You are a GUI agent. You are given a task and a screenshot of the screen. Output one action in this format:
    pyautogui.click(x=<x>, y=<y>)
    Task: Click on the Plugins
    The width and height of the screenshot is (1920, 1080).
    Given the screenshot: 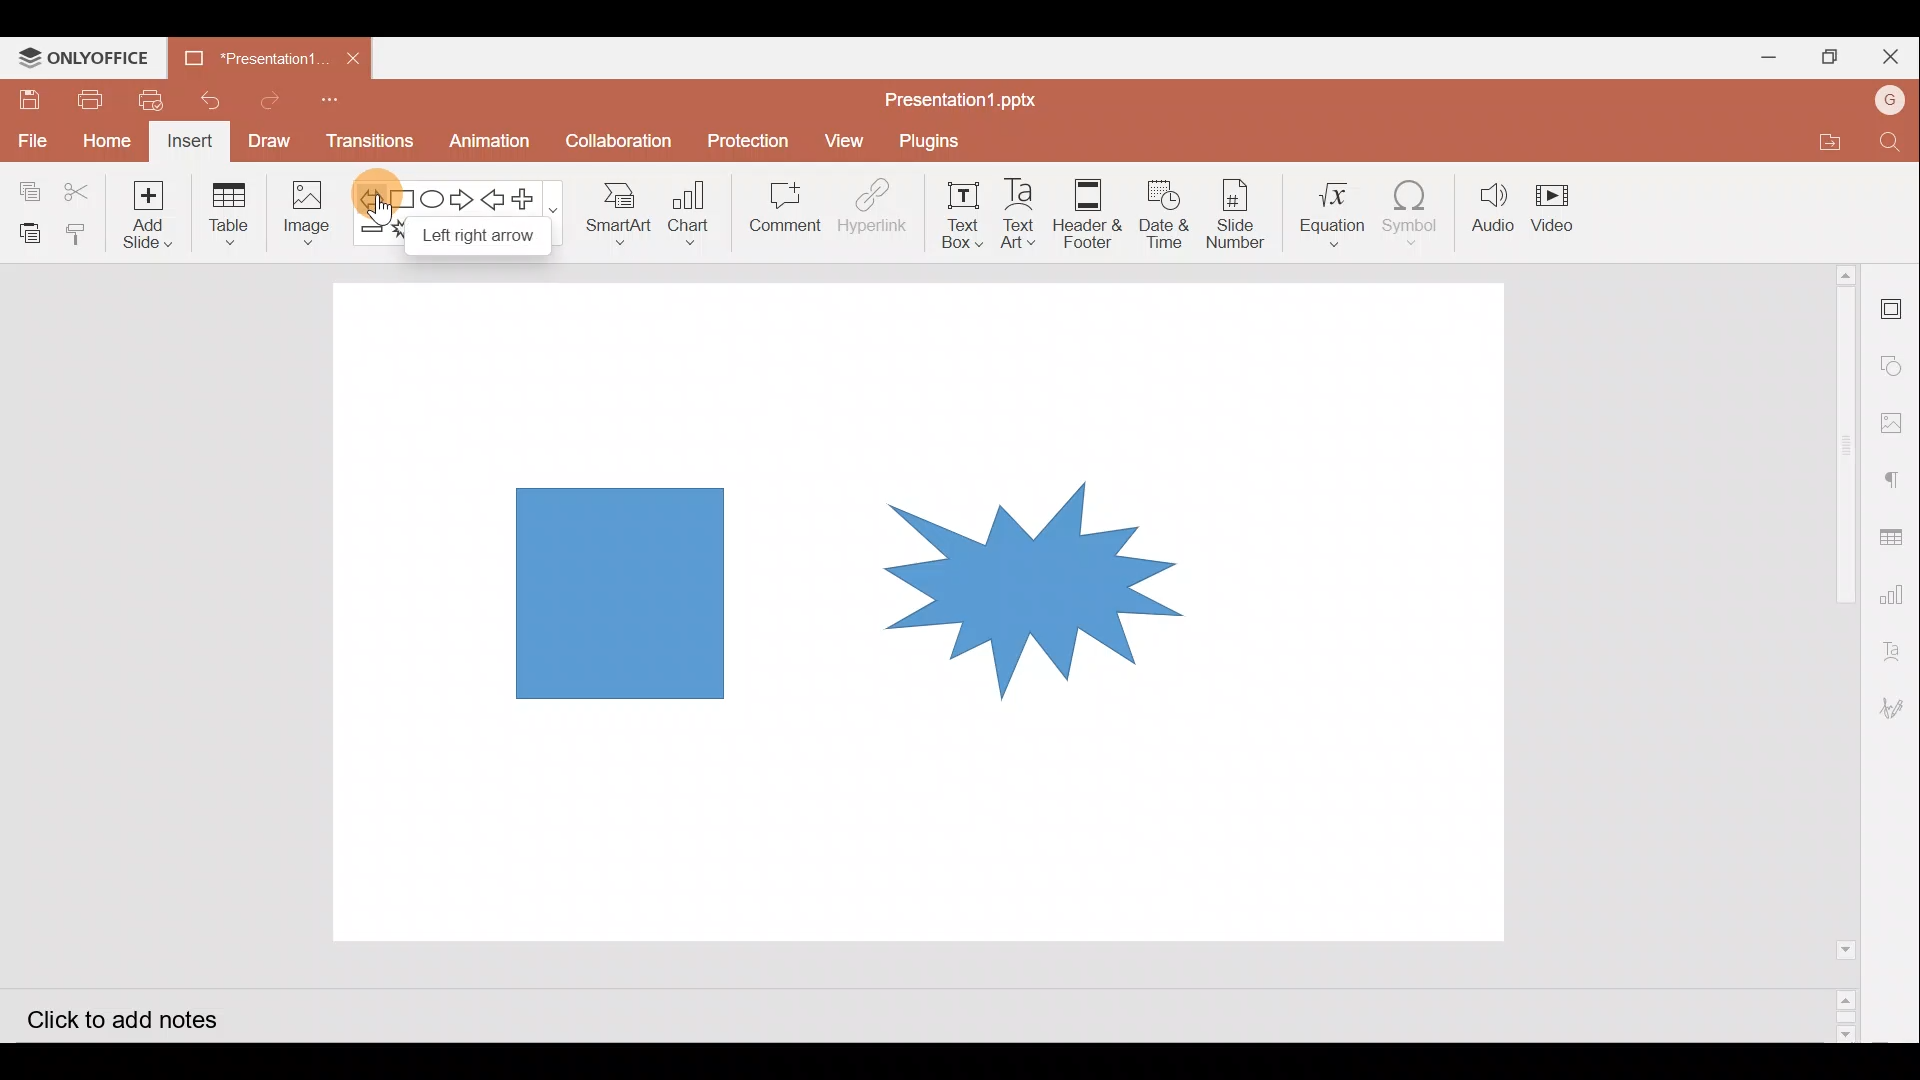 What is the action you would take?
    pyautogui.click(x=935, y=142)
    